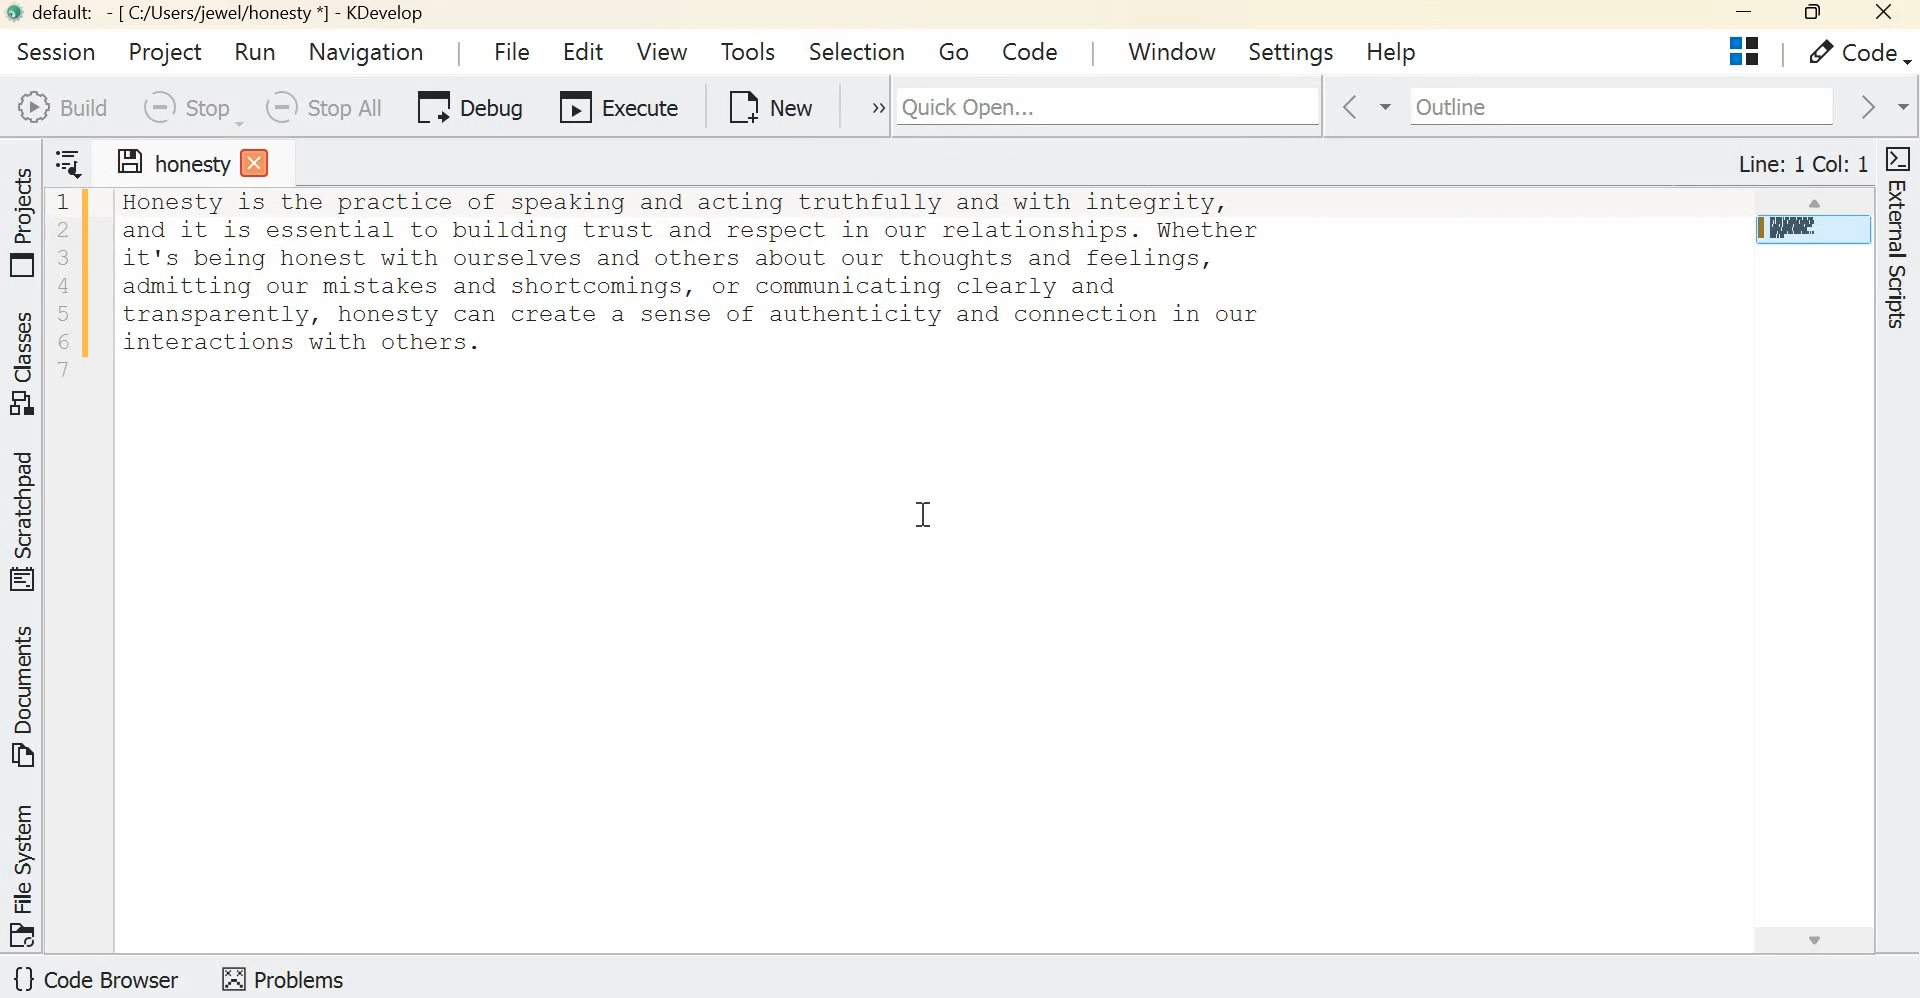 The image size is (1920, 998). Describe the element at coordinates (321, 108) in the screenshot. I see `Stop all currently running jobs` at that location.